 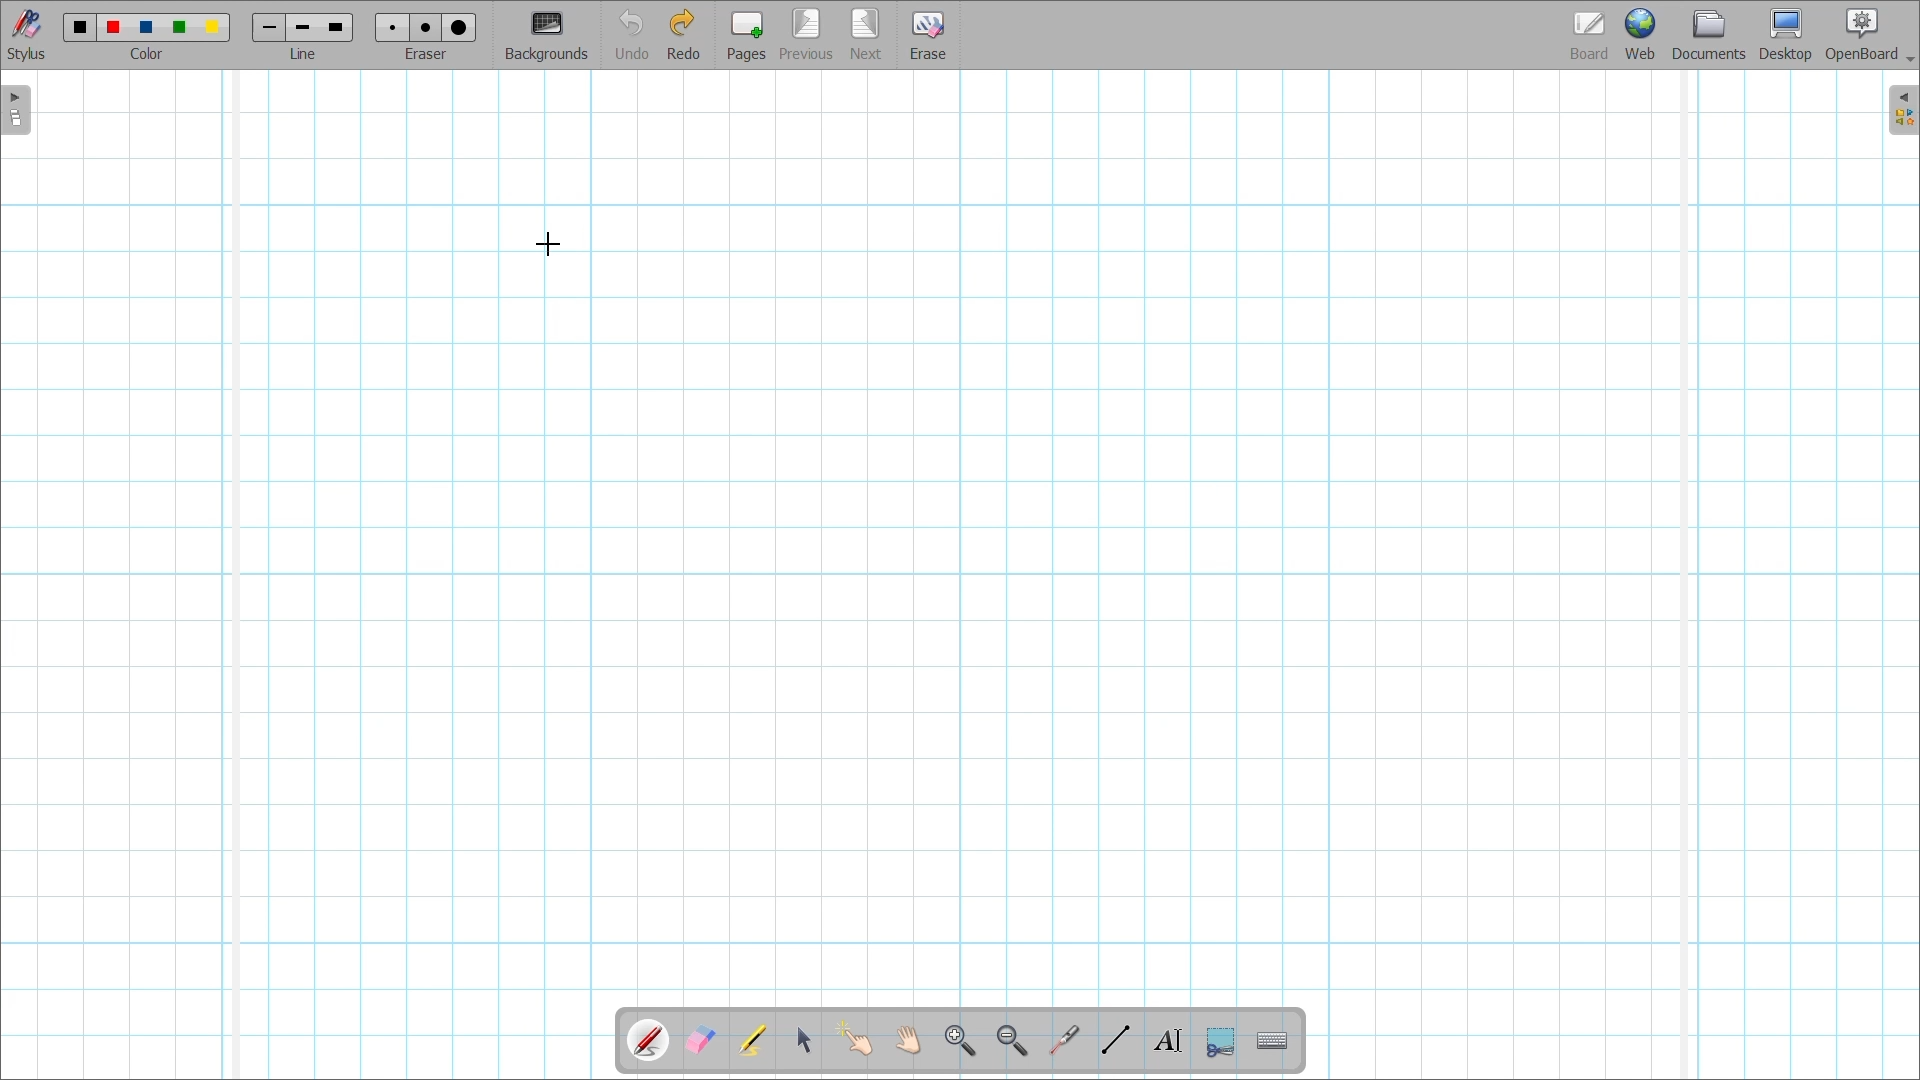 I want to click on Redo, so click(x=684, y=34).